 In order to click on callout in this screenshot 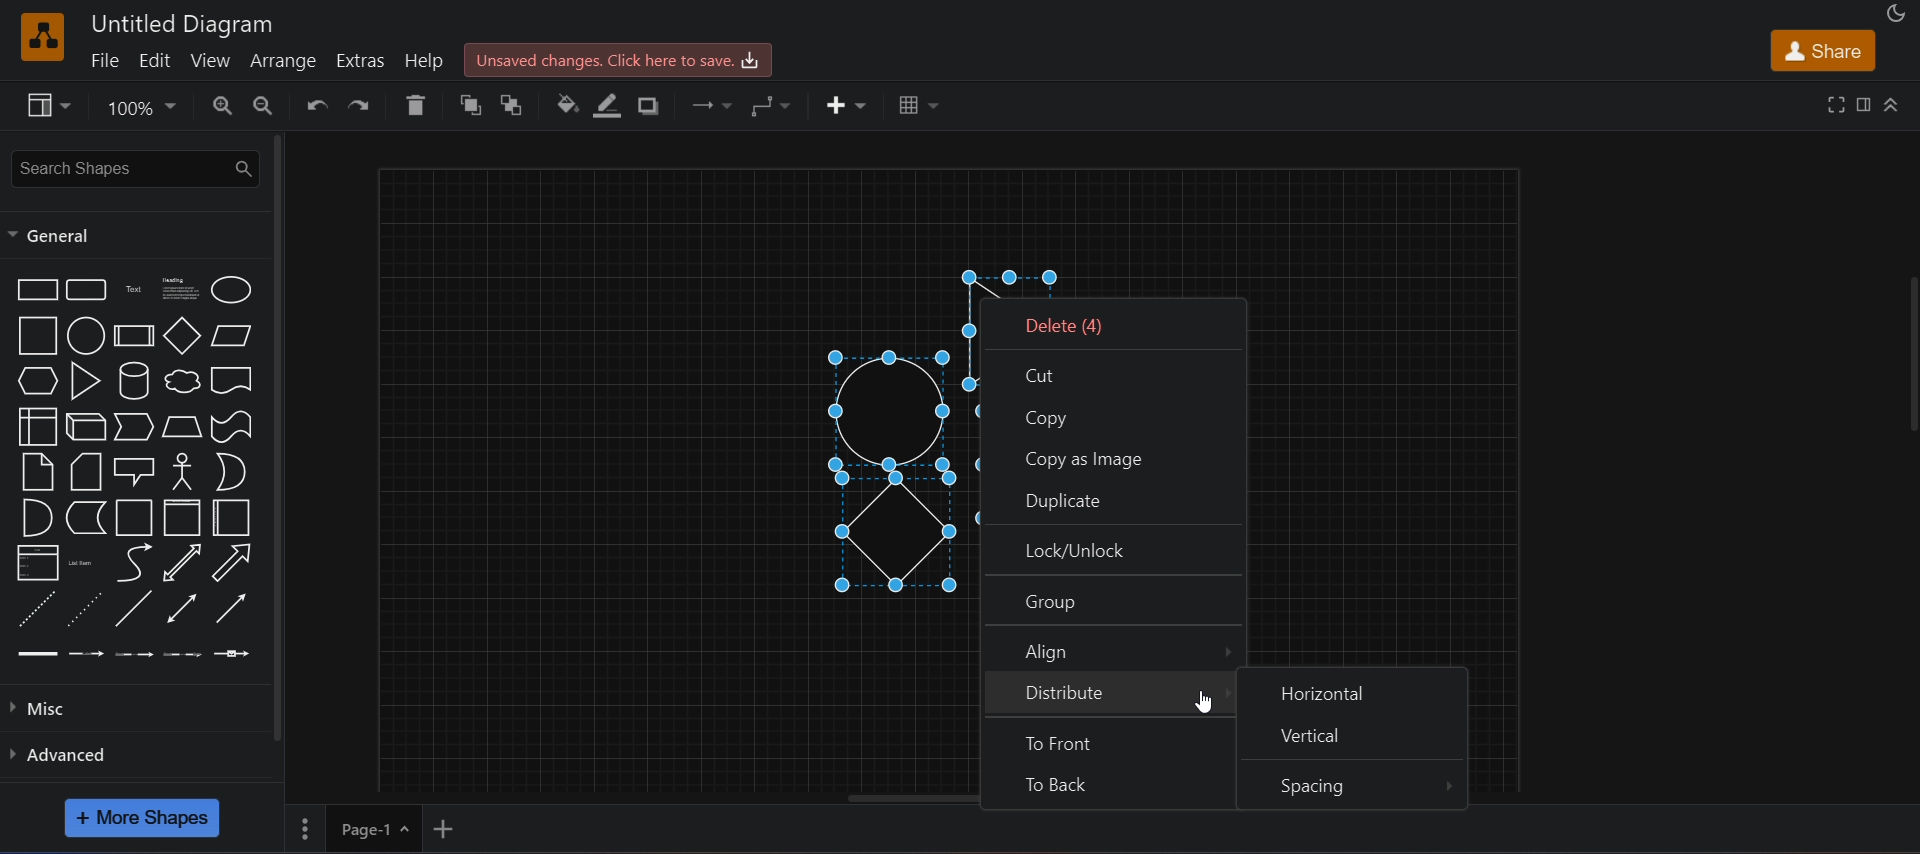, I will do `click(133, 469)`.